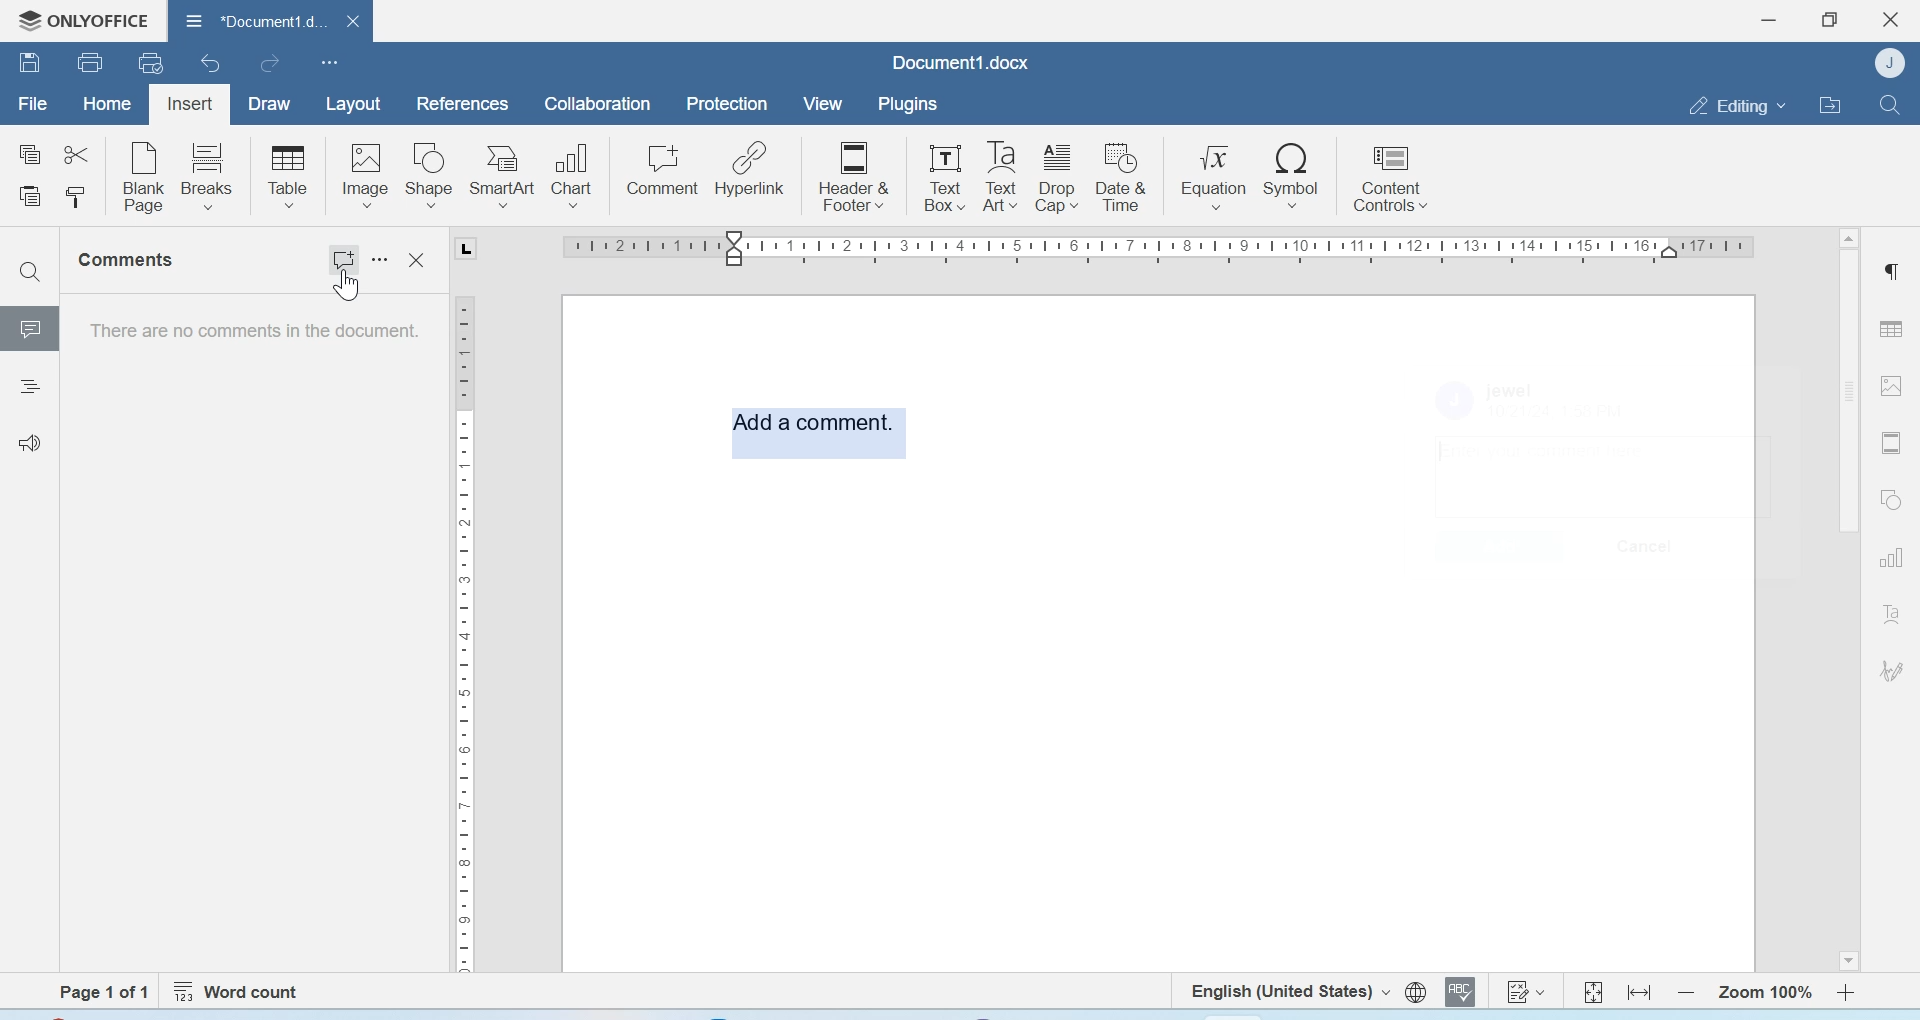 This screenshot has width=1920, height=1020. I want to click on Paste, so click(32, 198).